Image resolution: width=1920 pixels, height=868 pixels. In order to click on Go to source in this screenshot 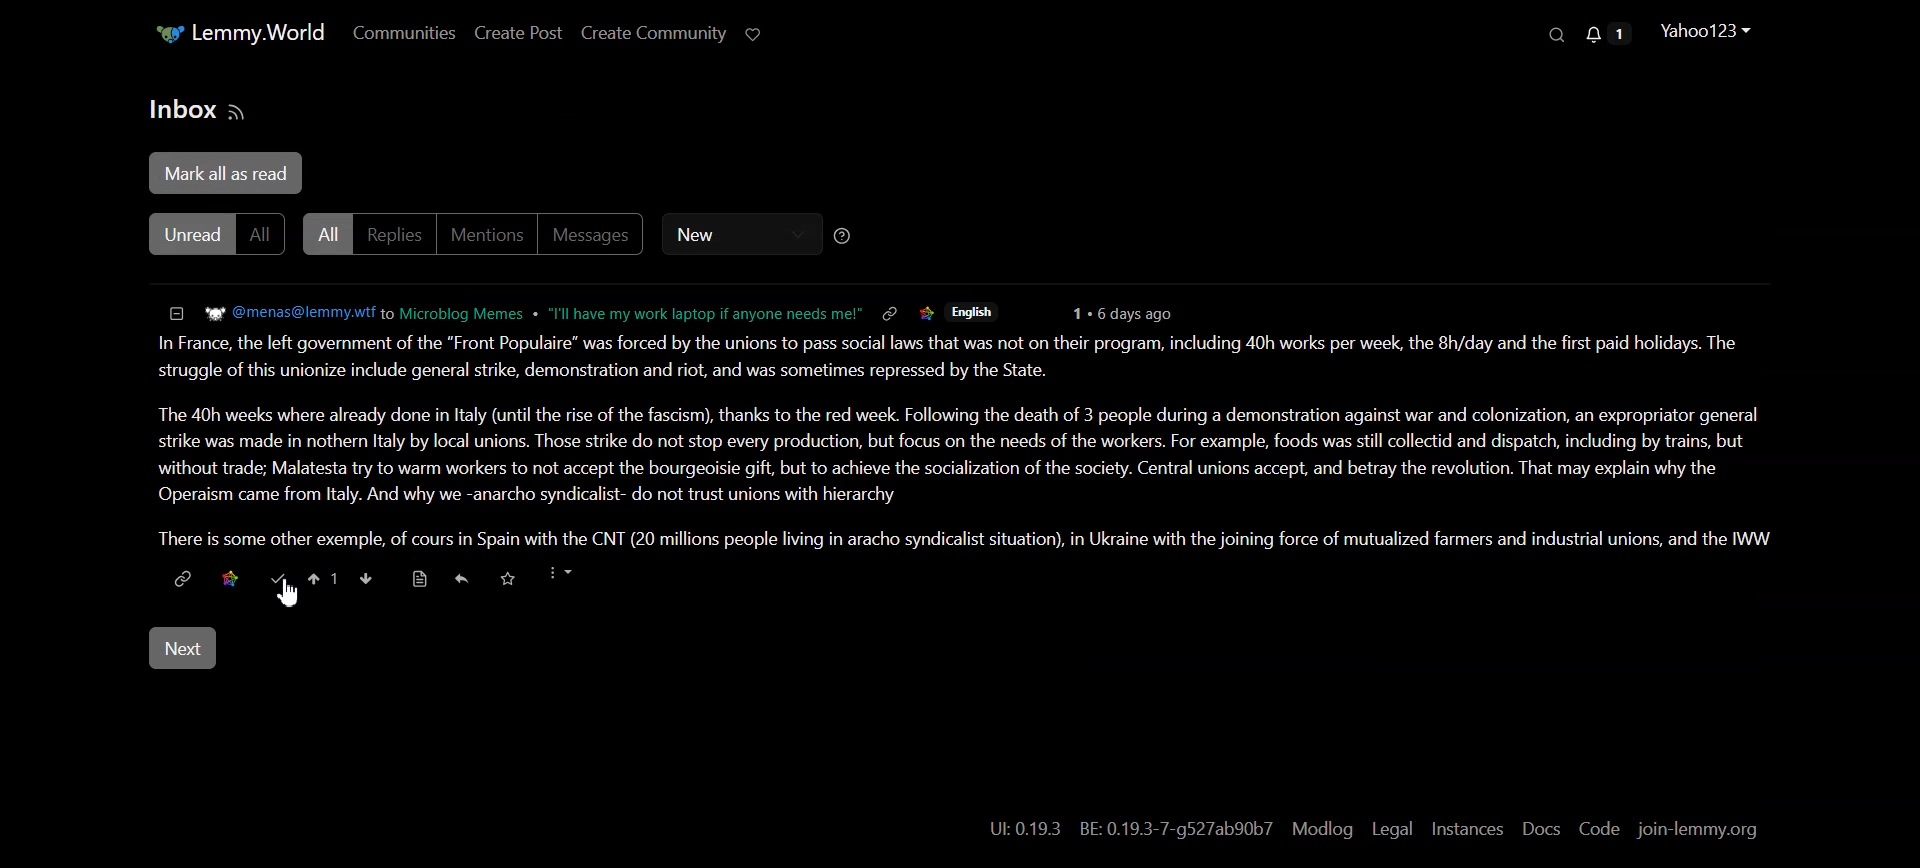, I will do `click(419, 580)`.